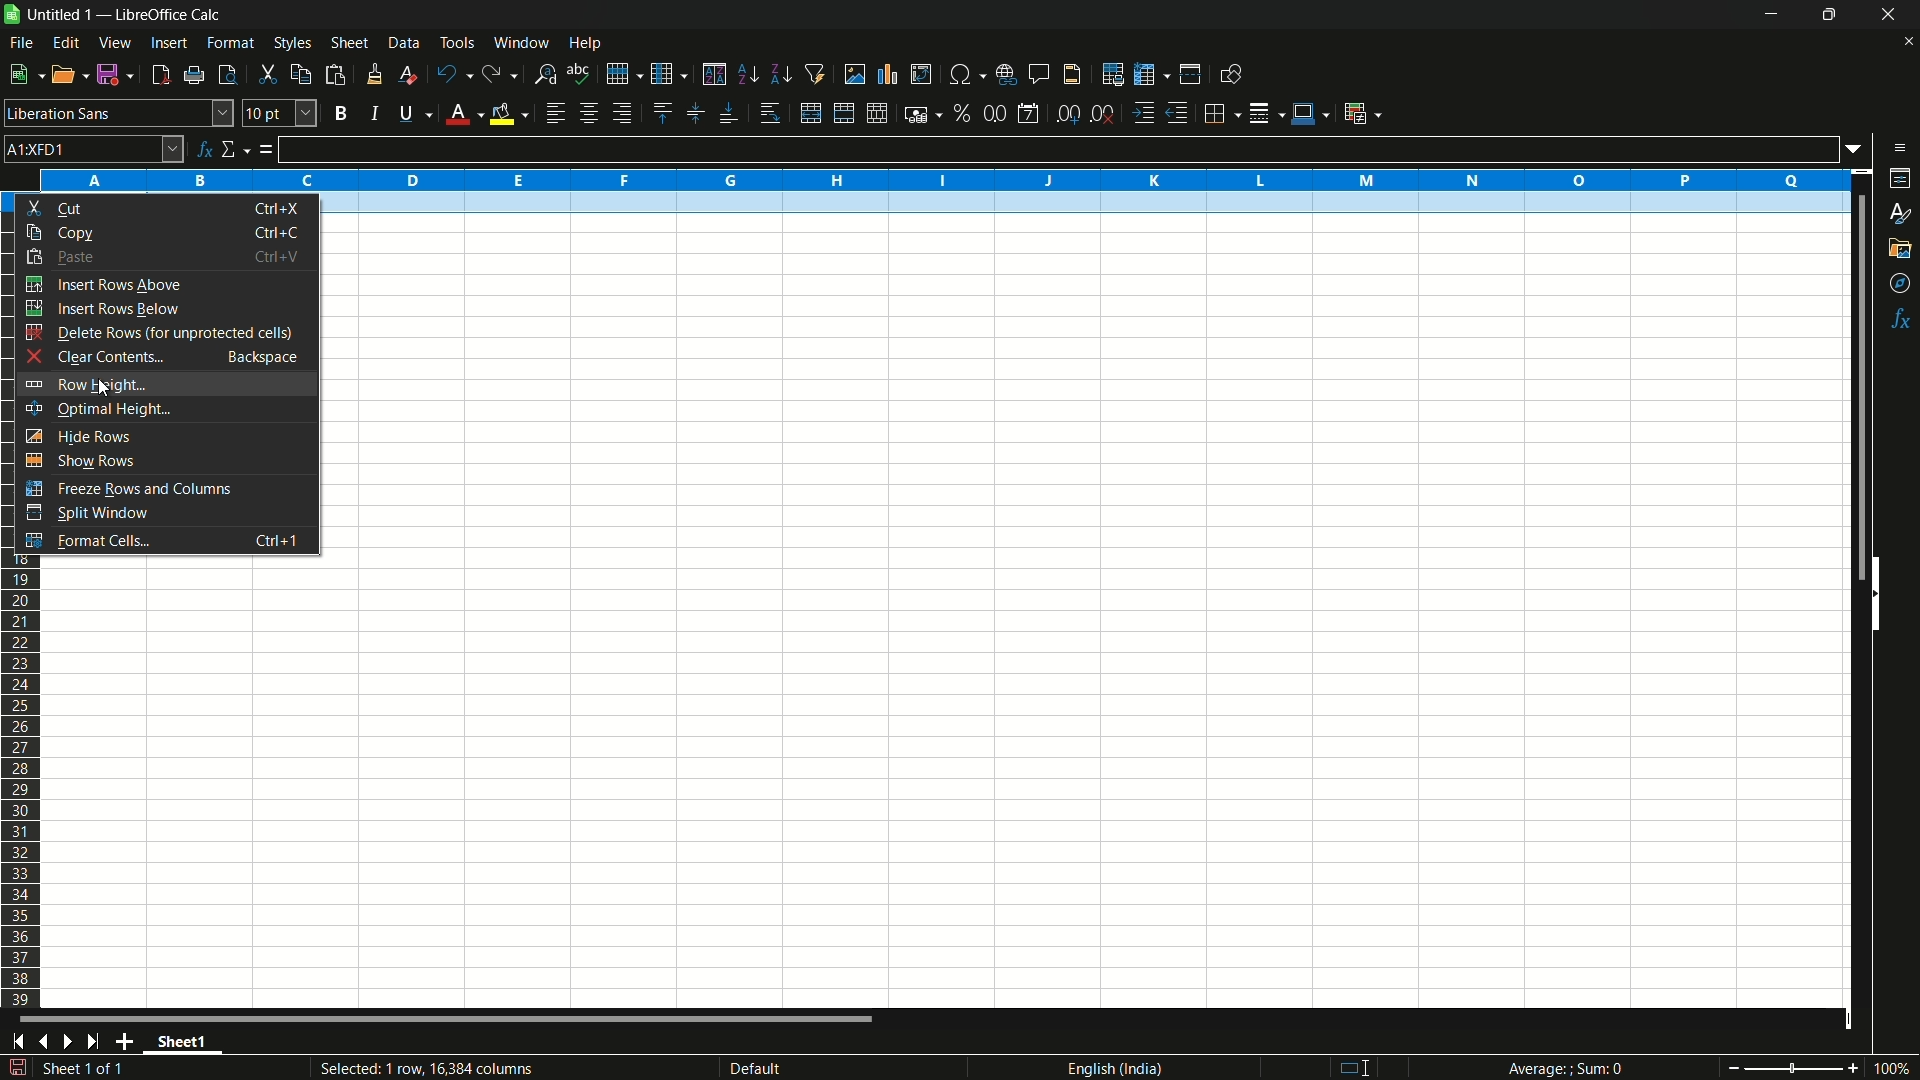  I want to click on cell name, so click(94, 148).